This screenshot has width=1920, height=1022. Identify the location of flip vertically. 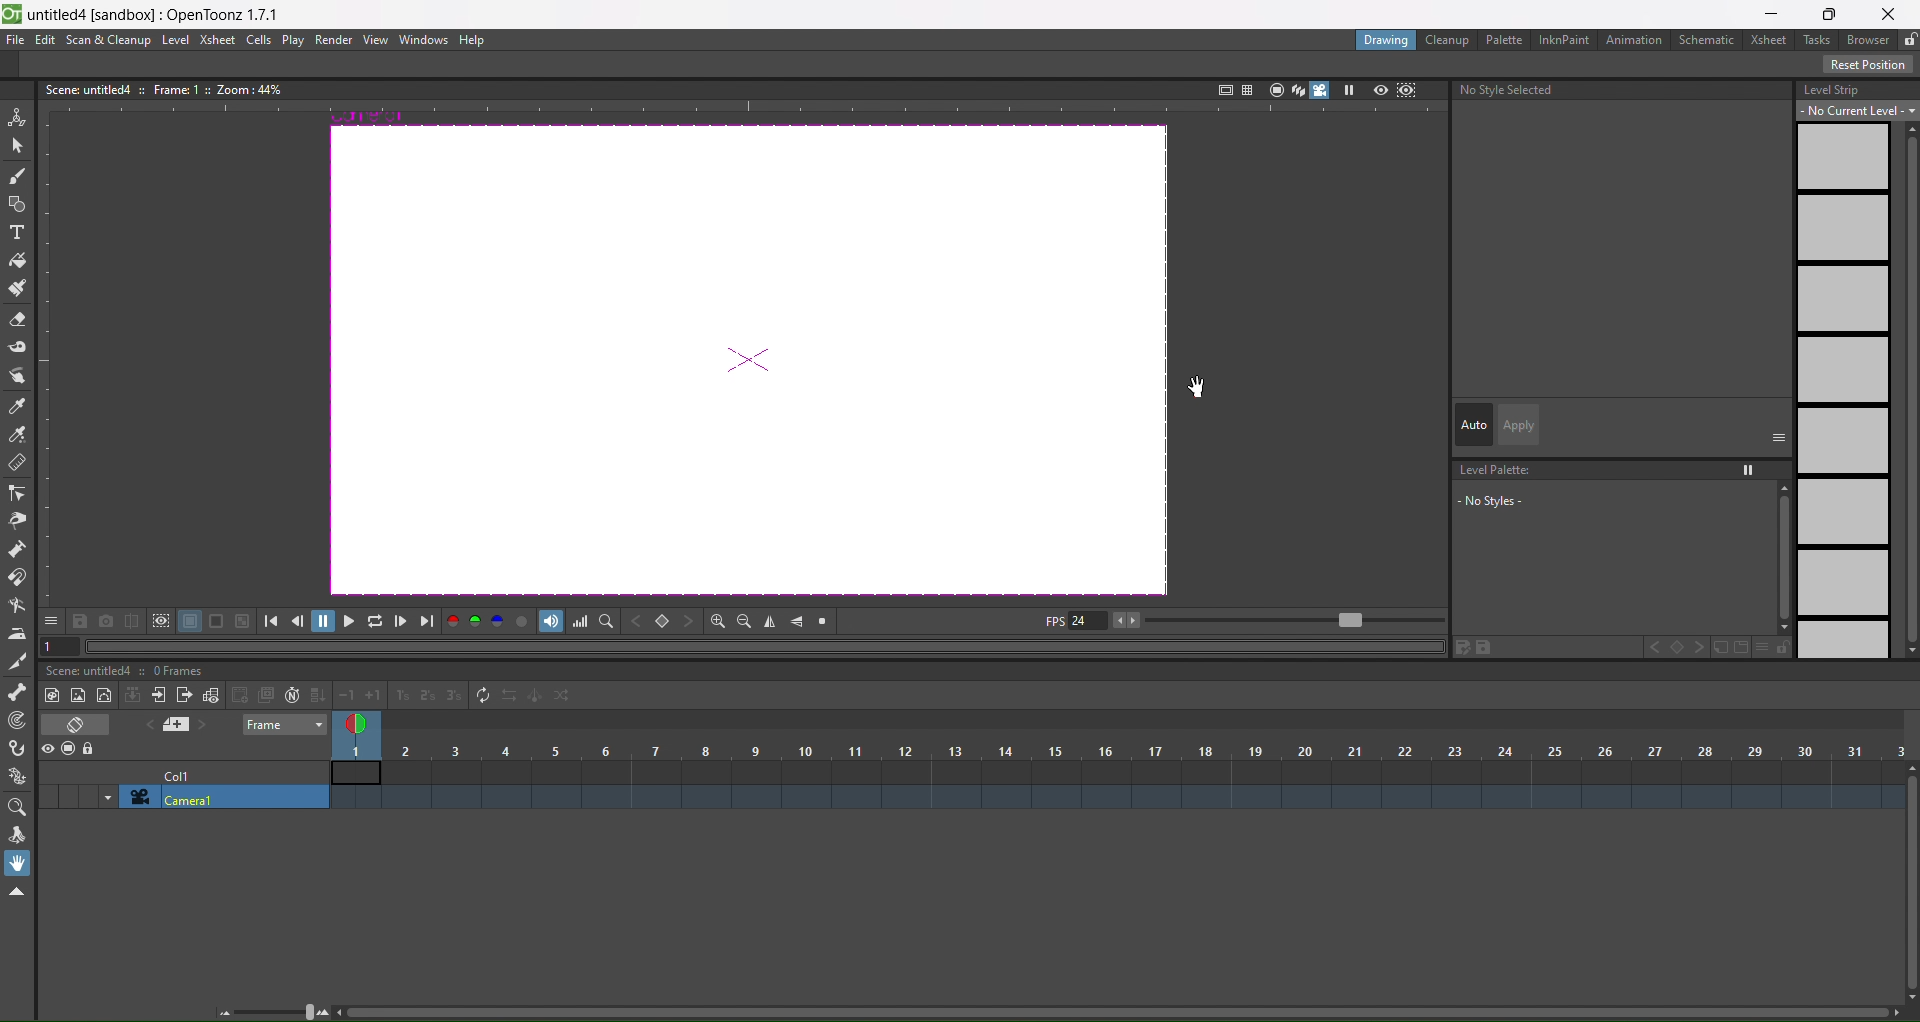
(800, 620).